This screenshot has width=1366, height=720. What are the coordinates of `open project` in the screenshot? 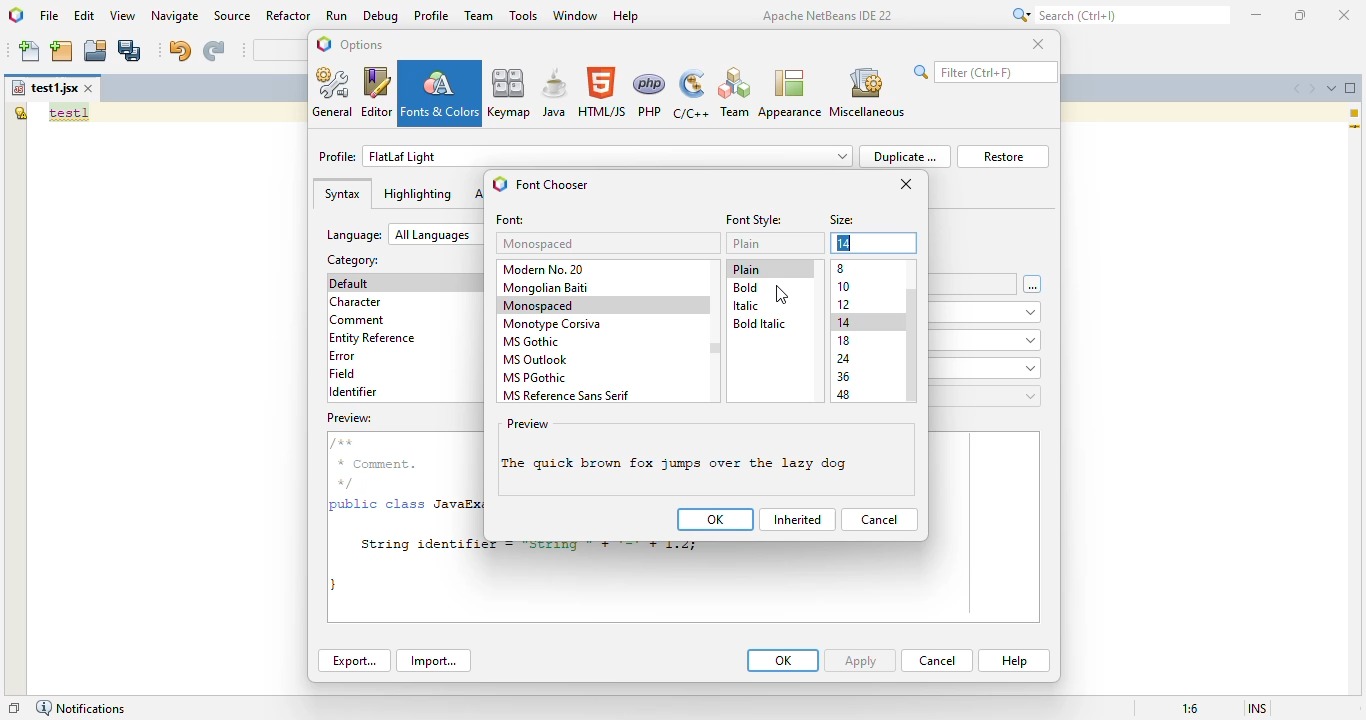 It's located at (96, 51).